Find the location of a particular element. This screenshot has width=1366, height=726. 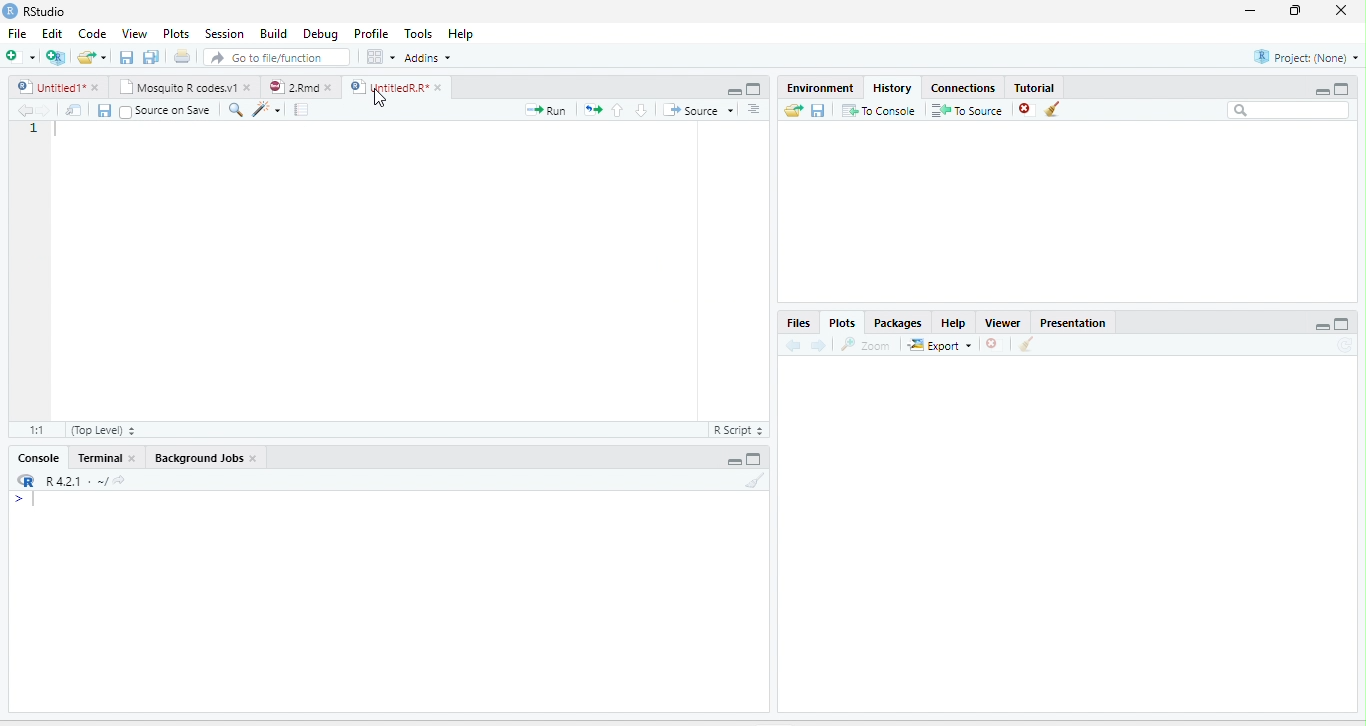

Edit is located at coordinates (51, 33).